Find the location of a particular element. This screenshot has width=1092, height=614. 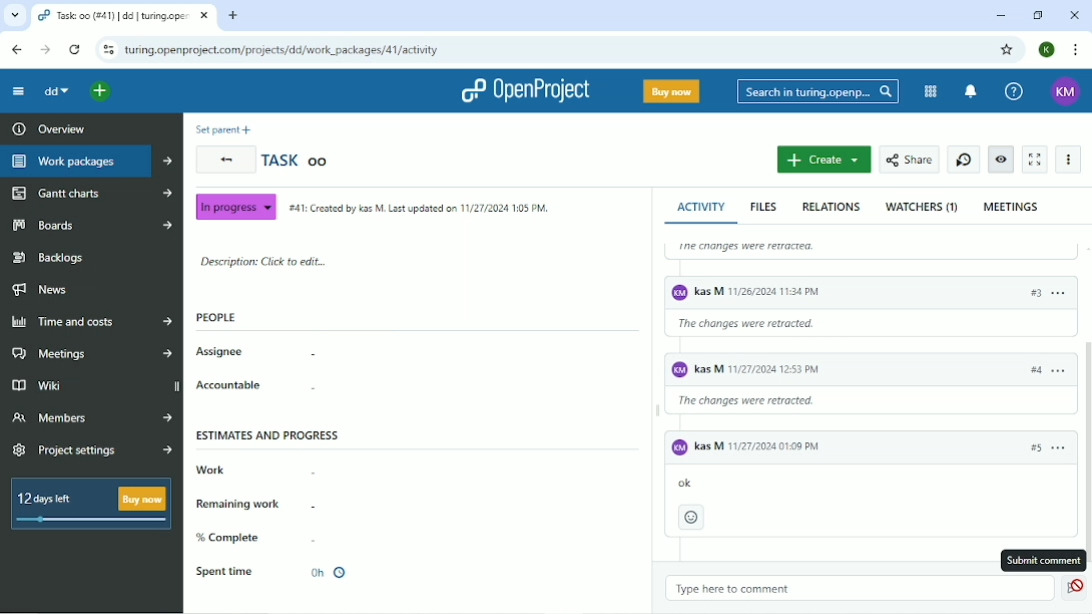

ok is located at coordinates (706, 479).